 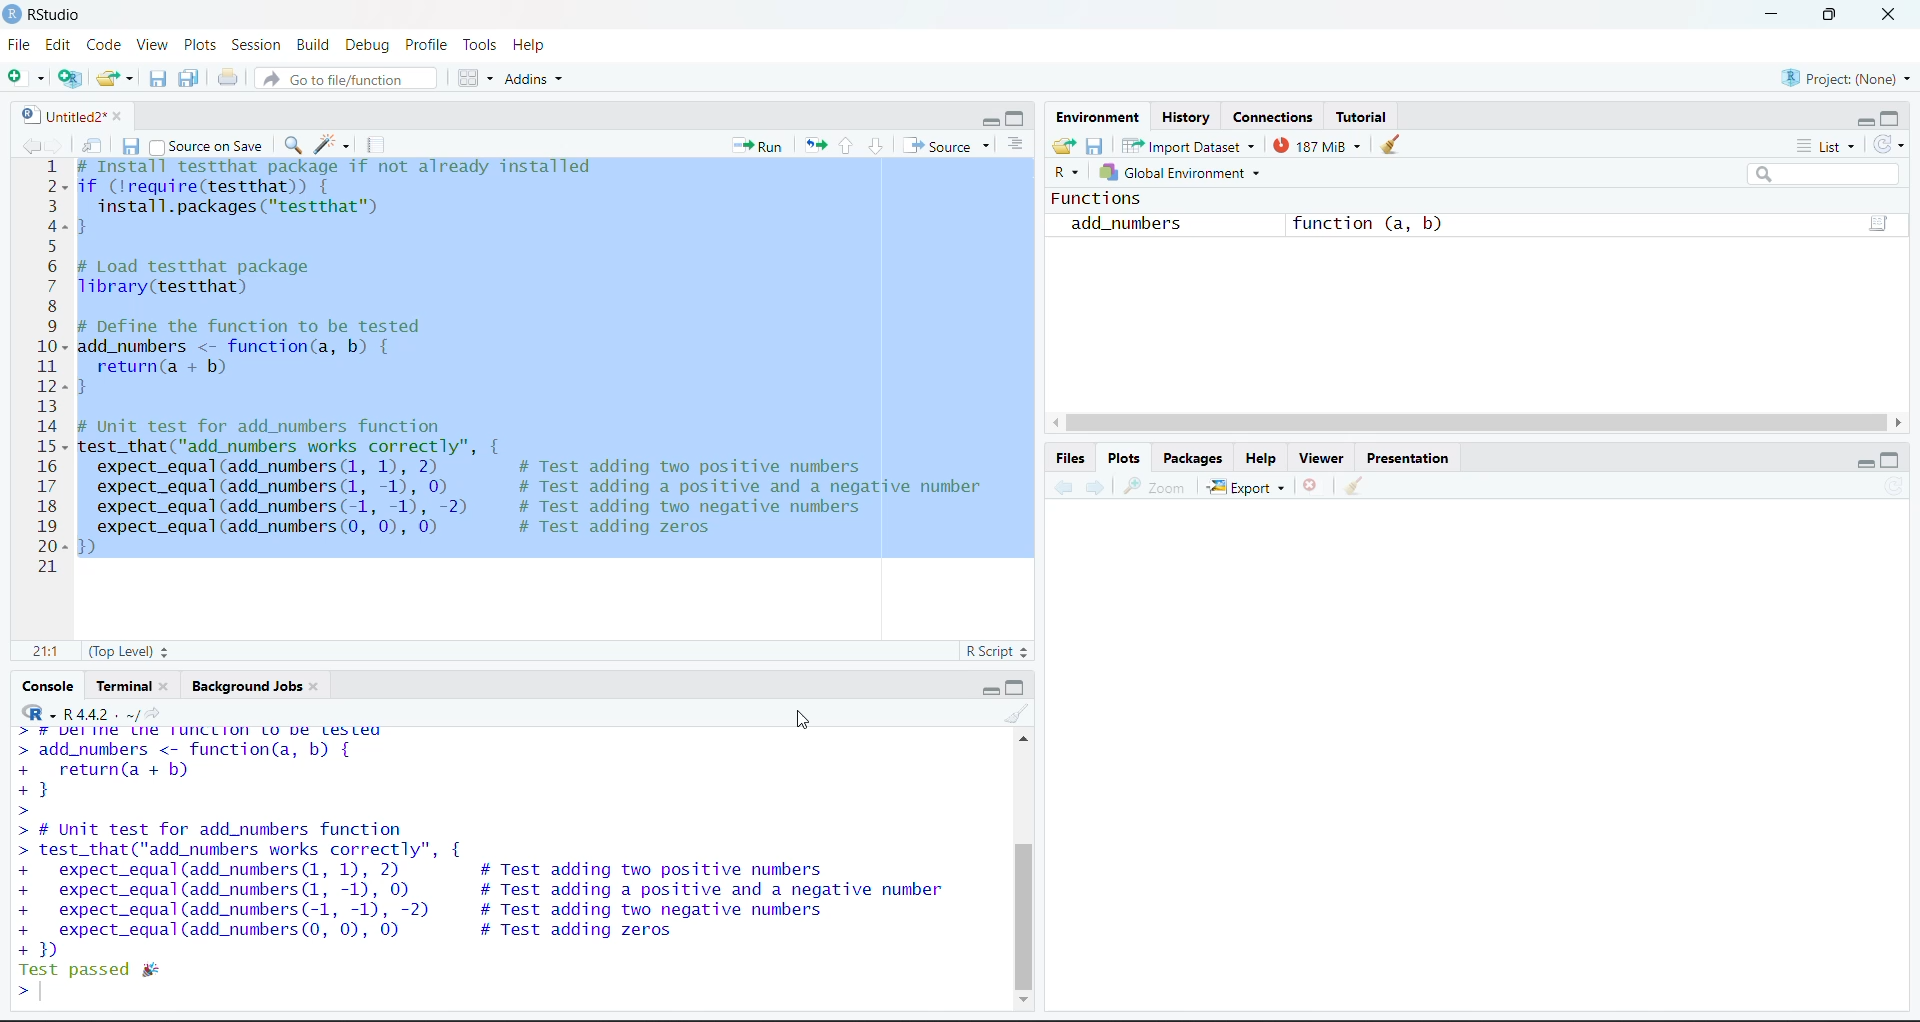 I want to click on print the current file, so click(x=227, y=79).